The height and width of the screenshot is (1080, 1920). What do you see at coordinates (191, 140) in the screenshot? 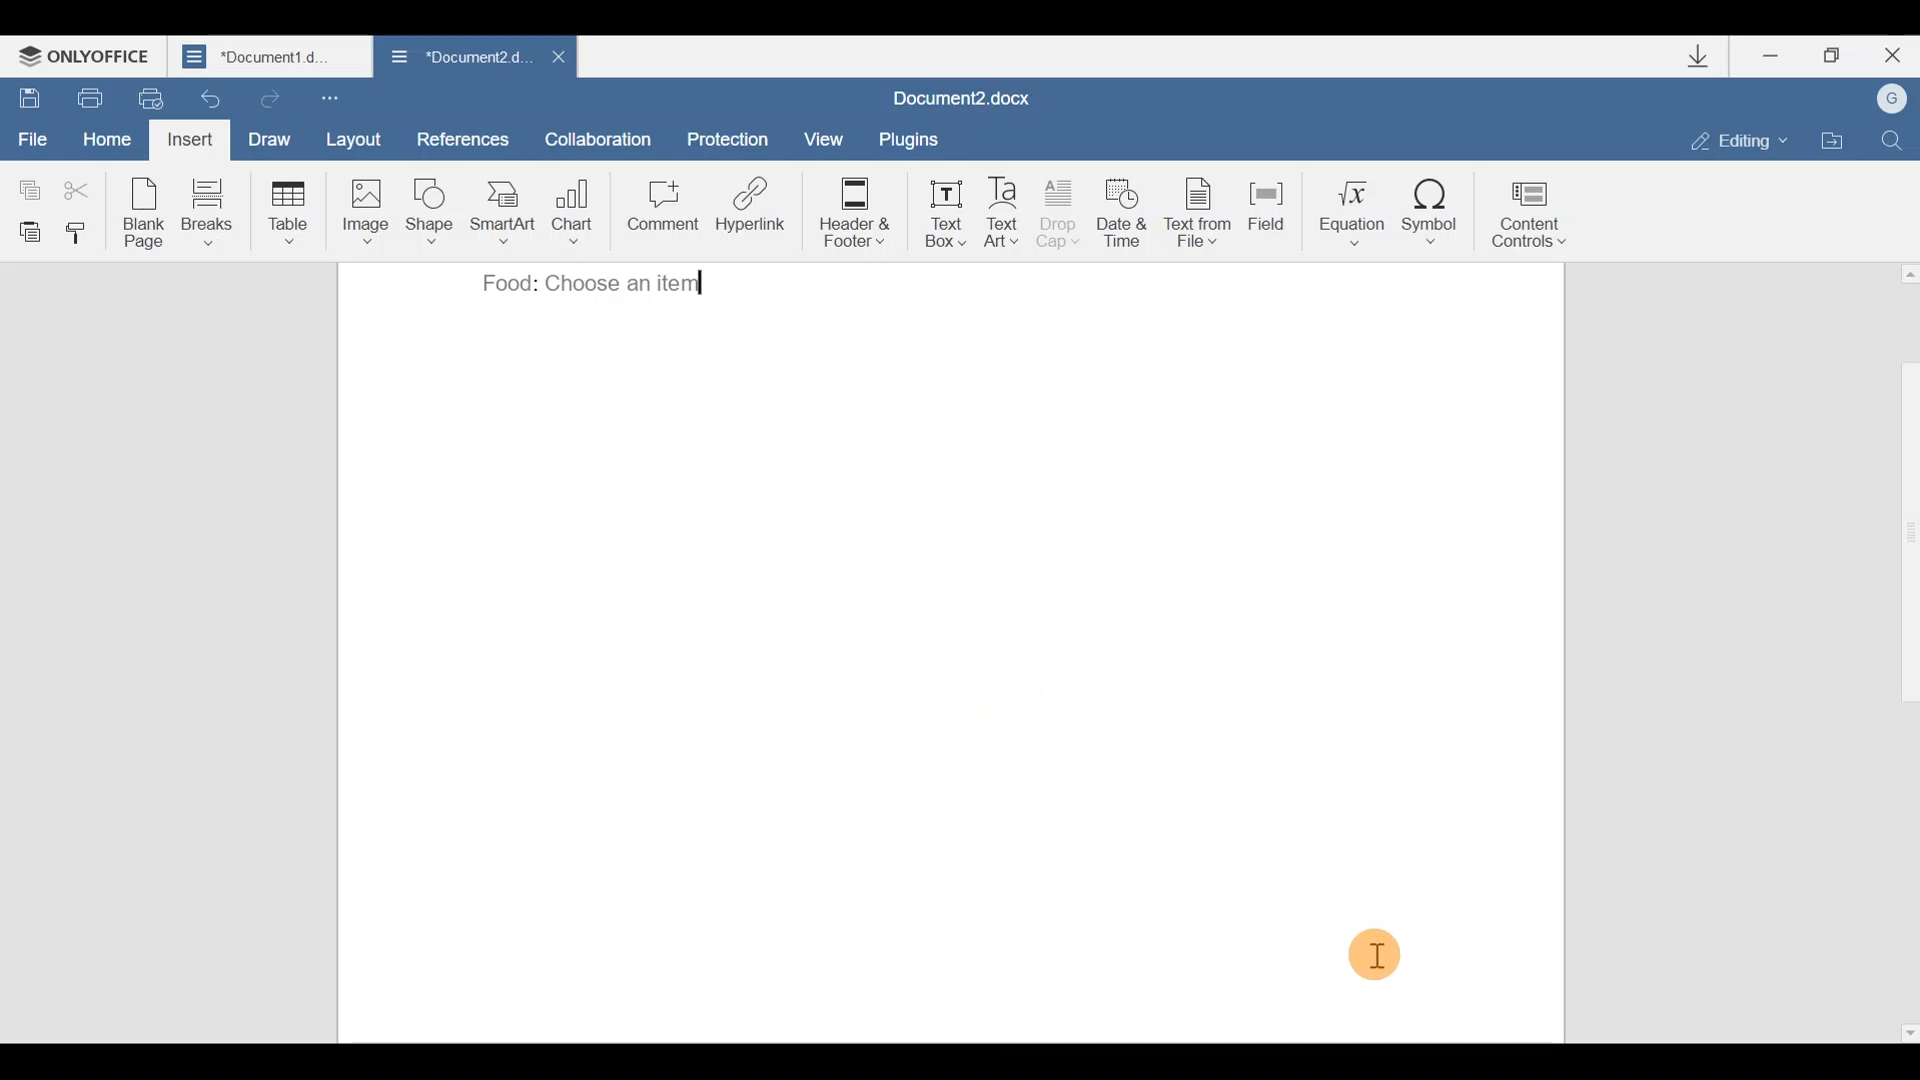
I see `Insert` at bounding box center [191, 140].